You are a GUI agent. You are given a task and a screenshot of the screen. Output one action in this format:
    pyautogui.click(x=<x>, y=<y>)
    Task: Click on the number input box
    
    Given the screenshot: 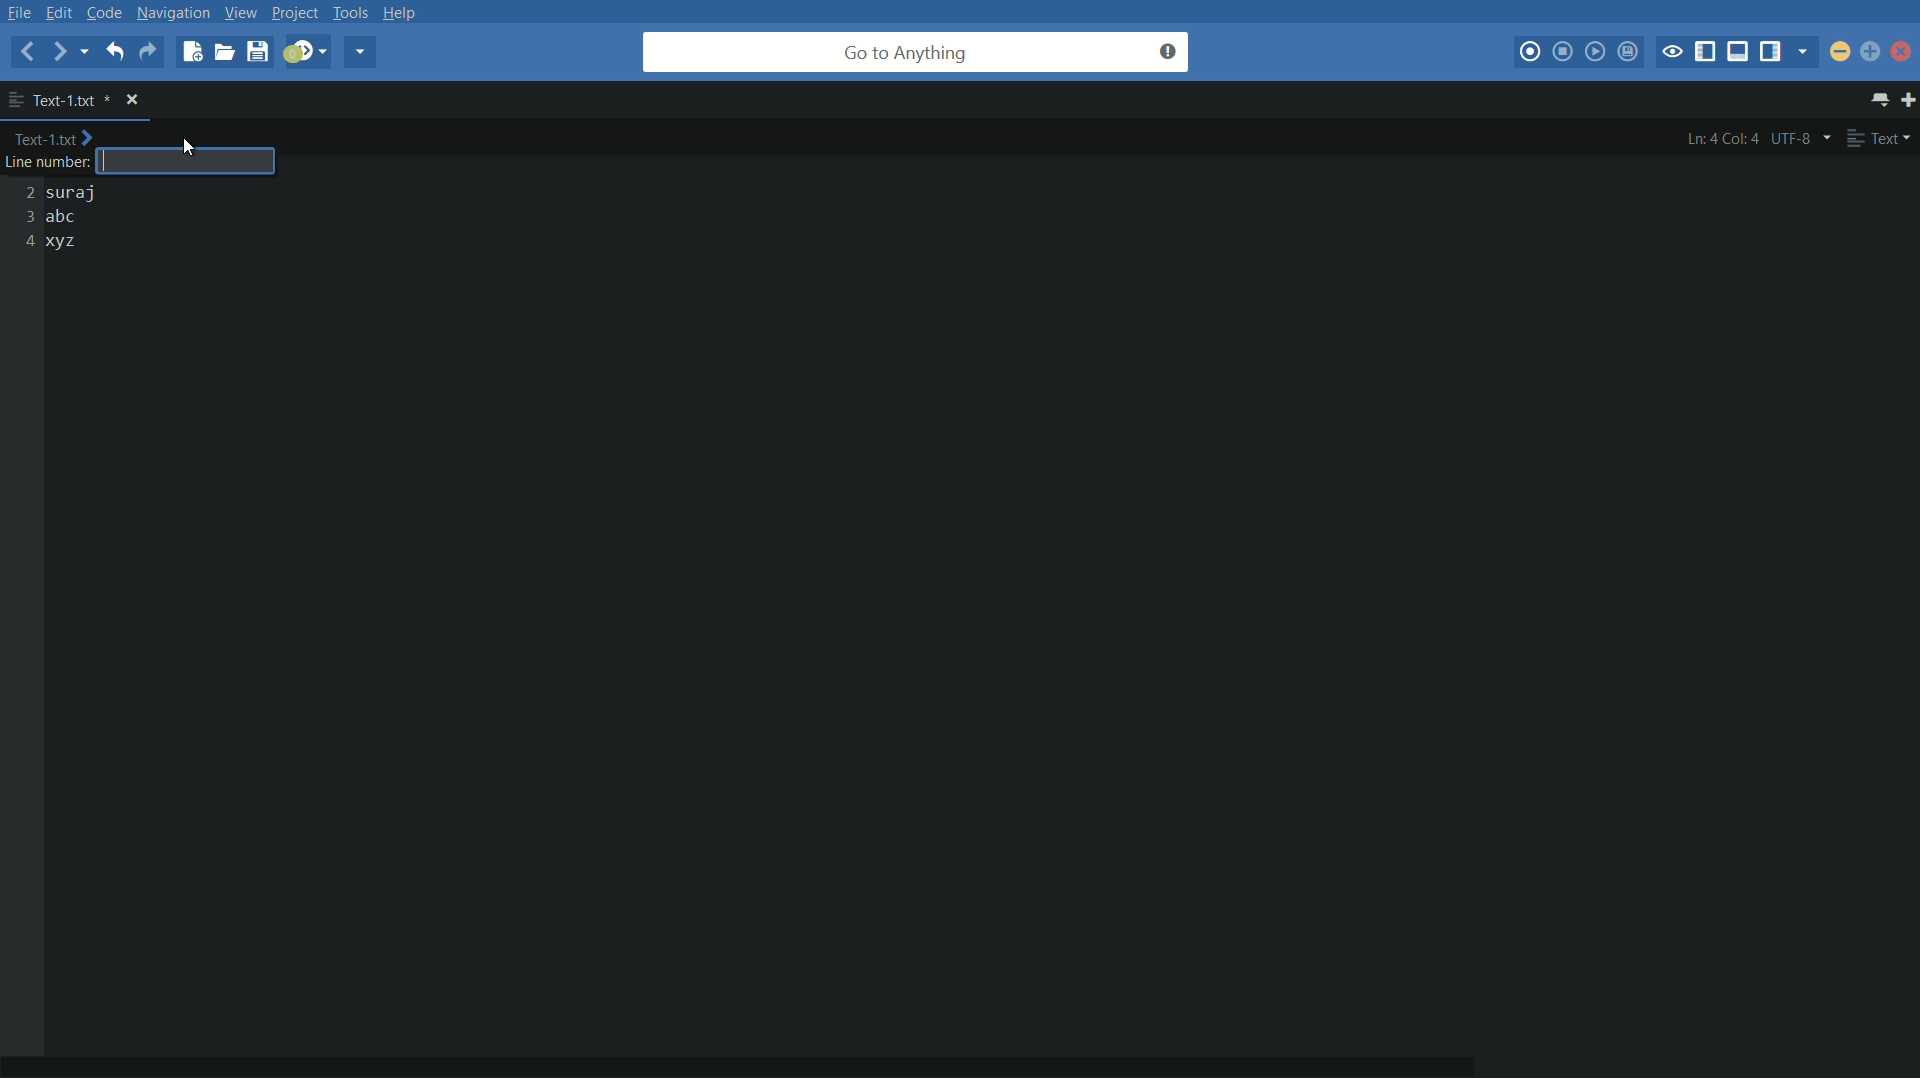 What is the action you would take?
    pyautogui.click(x=180, y=164)
    